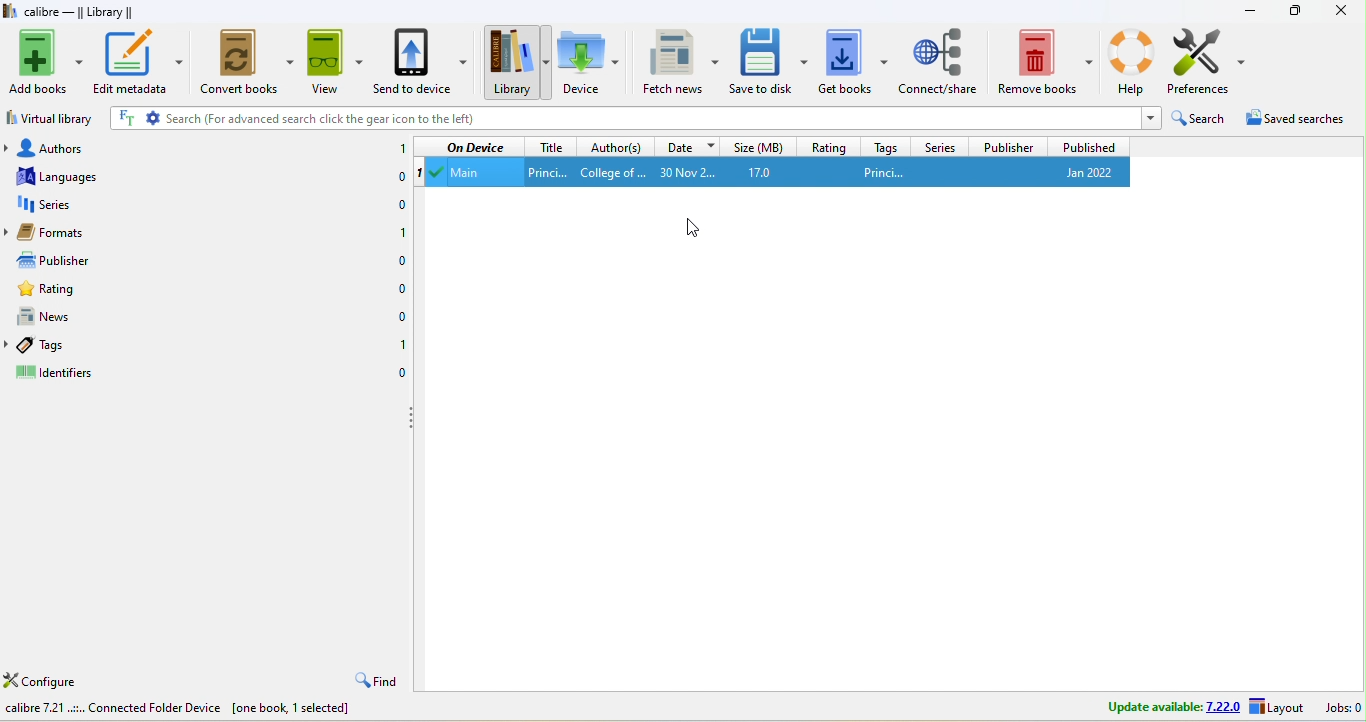 The height and width of the screenshot is (722, 1366). I want to click on fetch news, so click(682, 60).